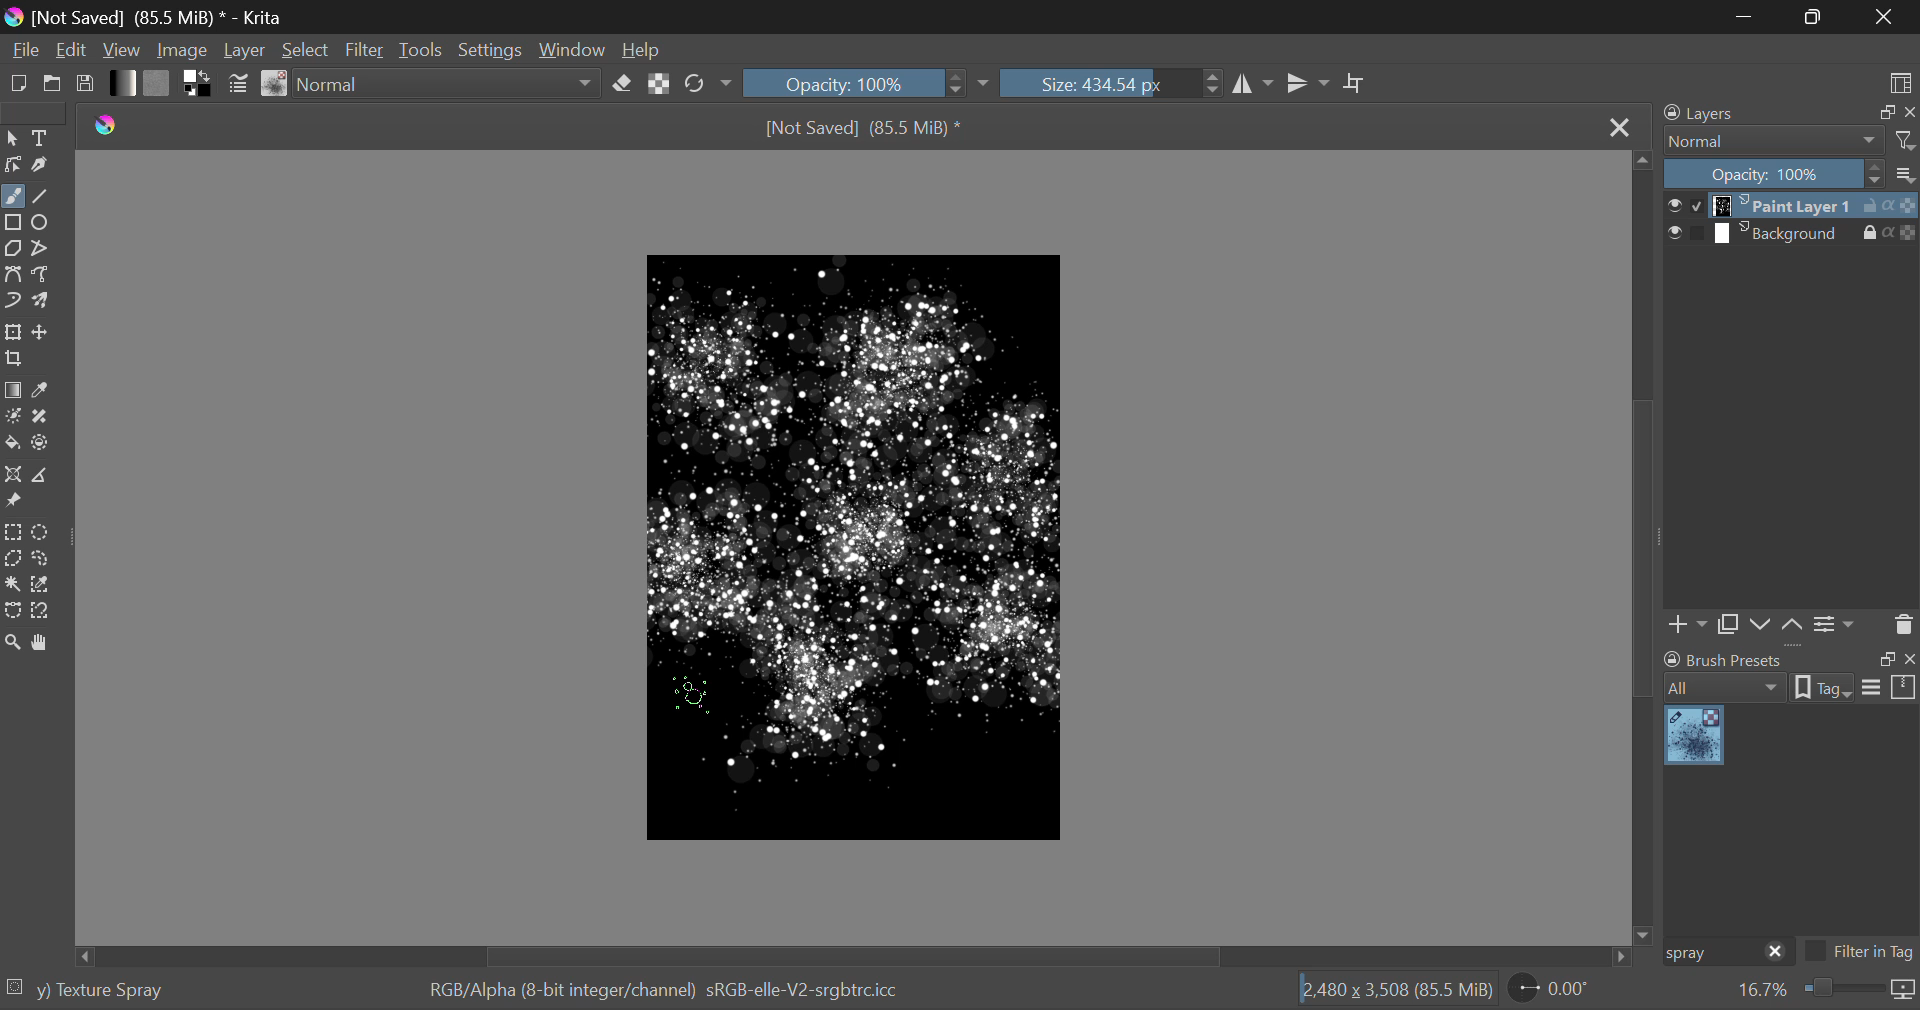 This screenshot has width=1920, height=1010. Describe the element at coordinates (125, 50) in the screenshot. I see `View` at that location.